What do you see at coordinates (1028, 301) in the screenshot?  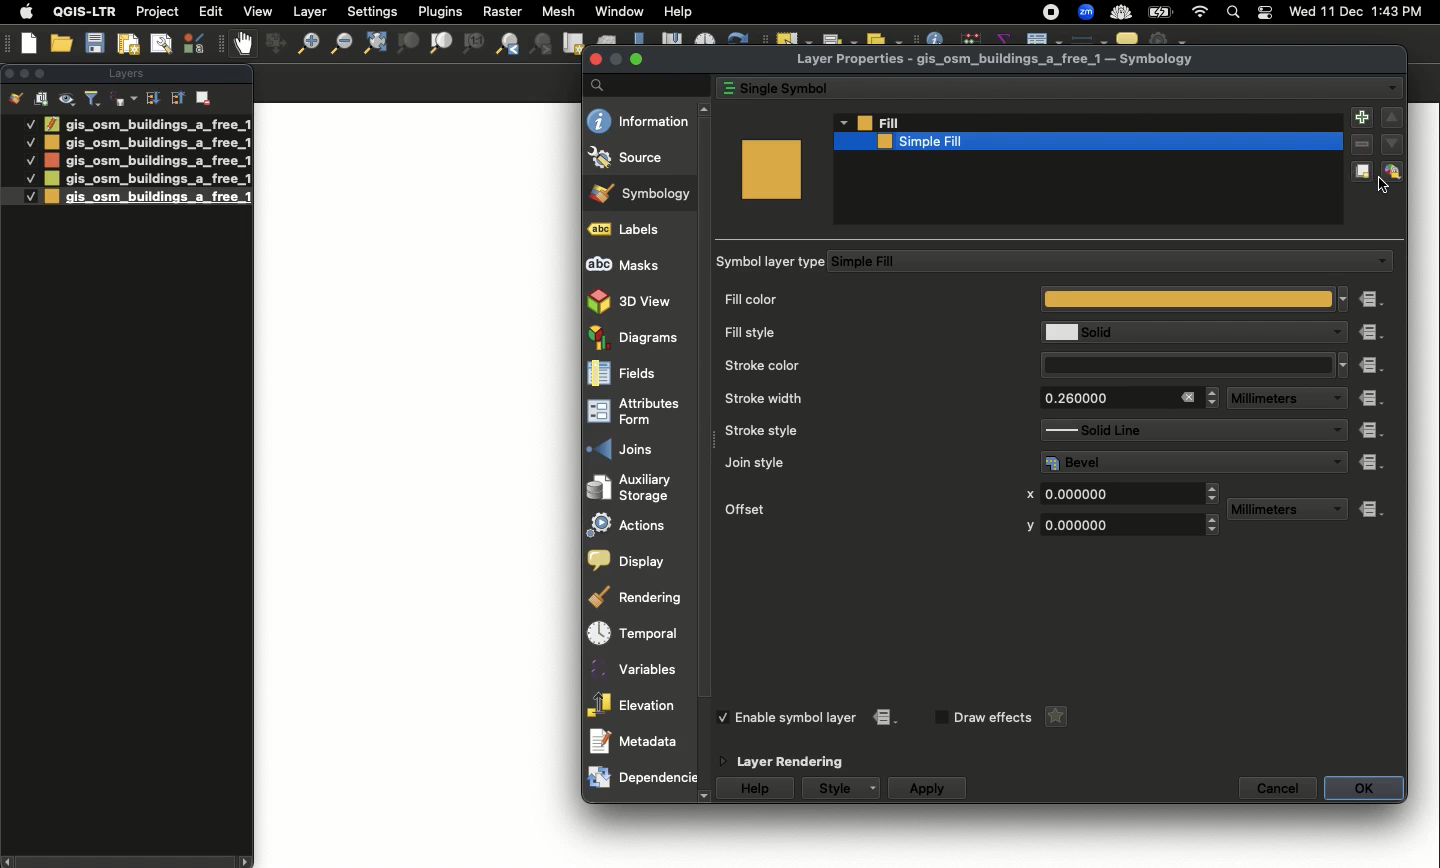 I see `Fill color` at bounding box center [1028, 301].